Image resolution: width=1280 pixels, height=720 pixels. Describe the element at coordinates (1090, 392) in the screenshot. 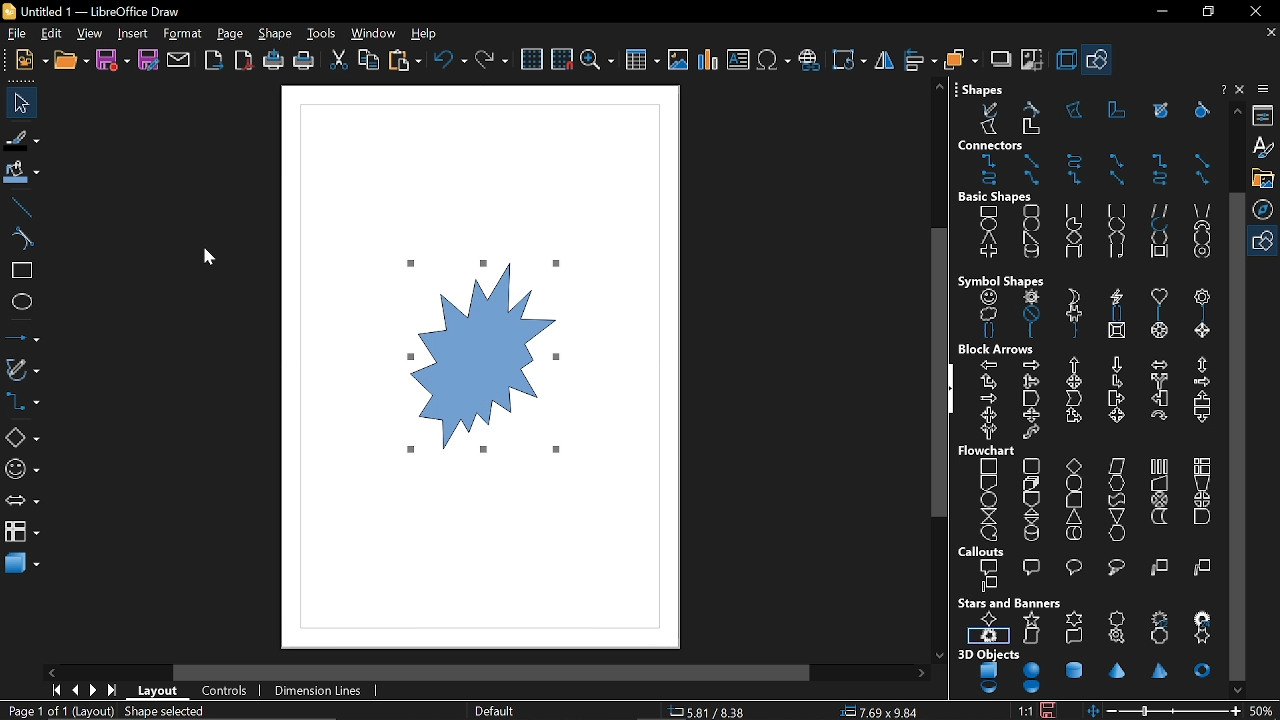

I see `block arrows` at that location.